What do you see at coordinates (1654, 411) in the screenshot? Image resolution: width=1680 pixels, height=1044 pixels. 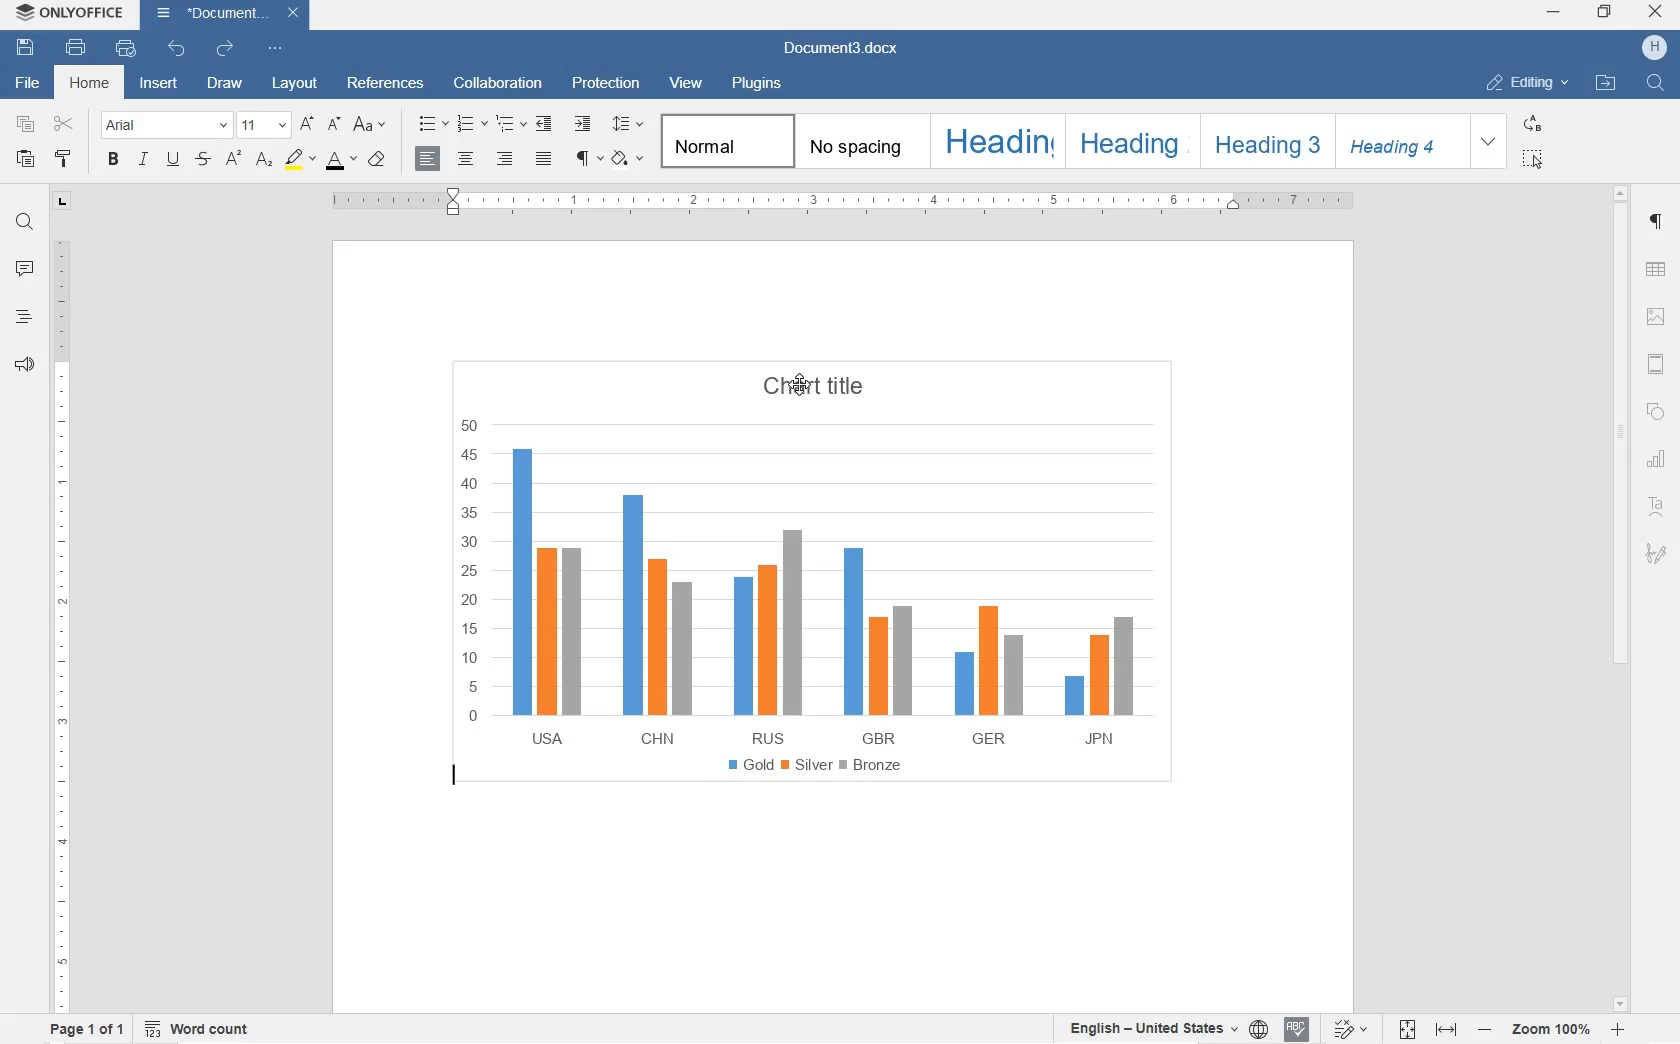 I see `SHAPE` at bounding box center [1654, 411].